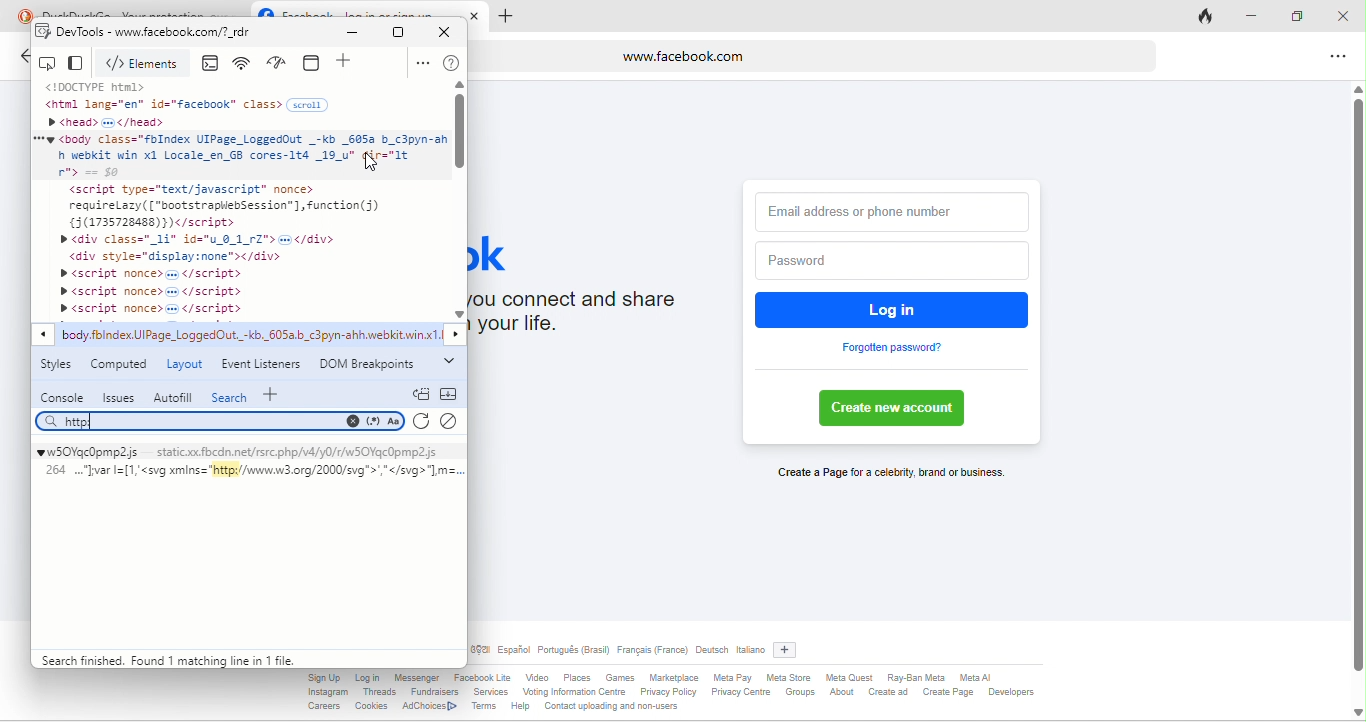  Describe the element at coordinates (117, 397) in the screenshot. I see `issues` at that location.